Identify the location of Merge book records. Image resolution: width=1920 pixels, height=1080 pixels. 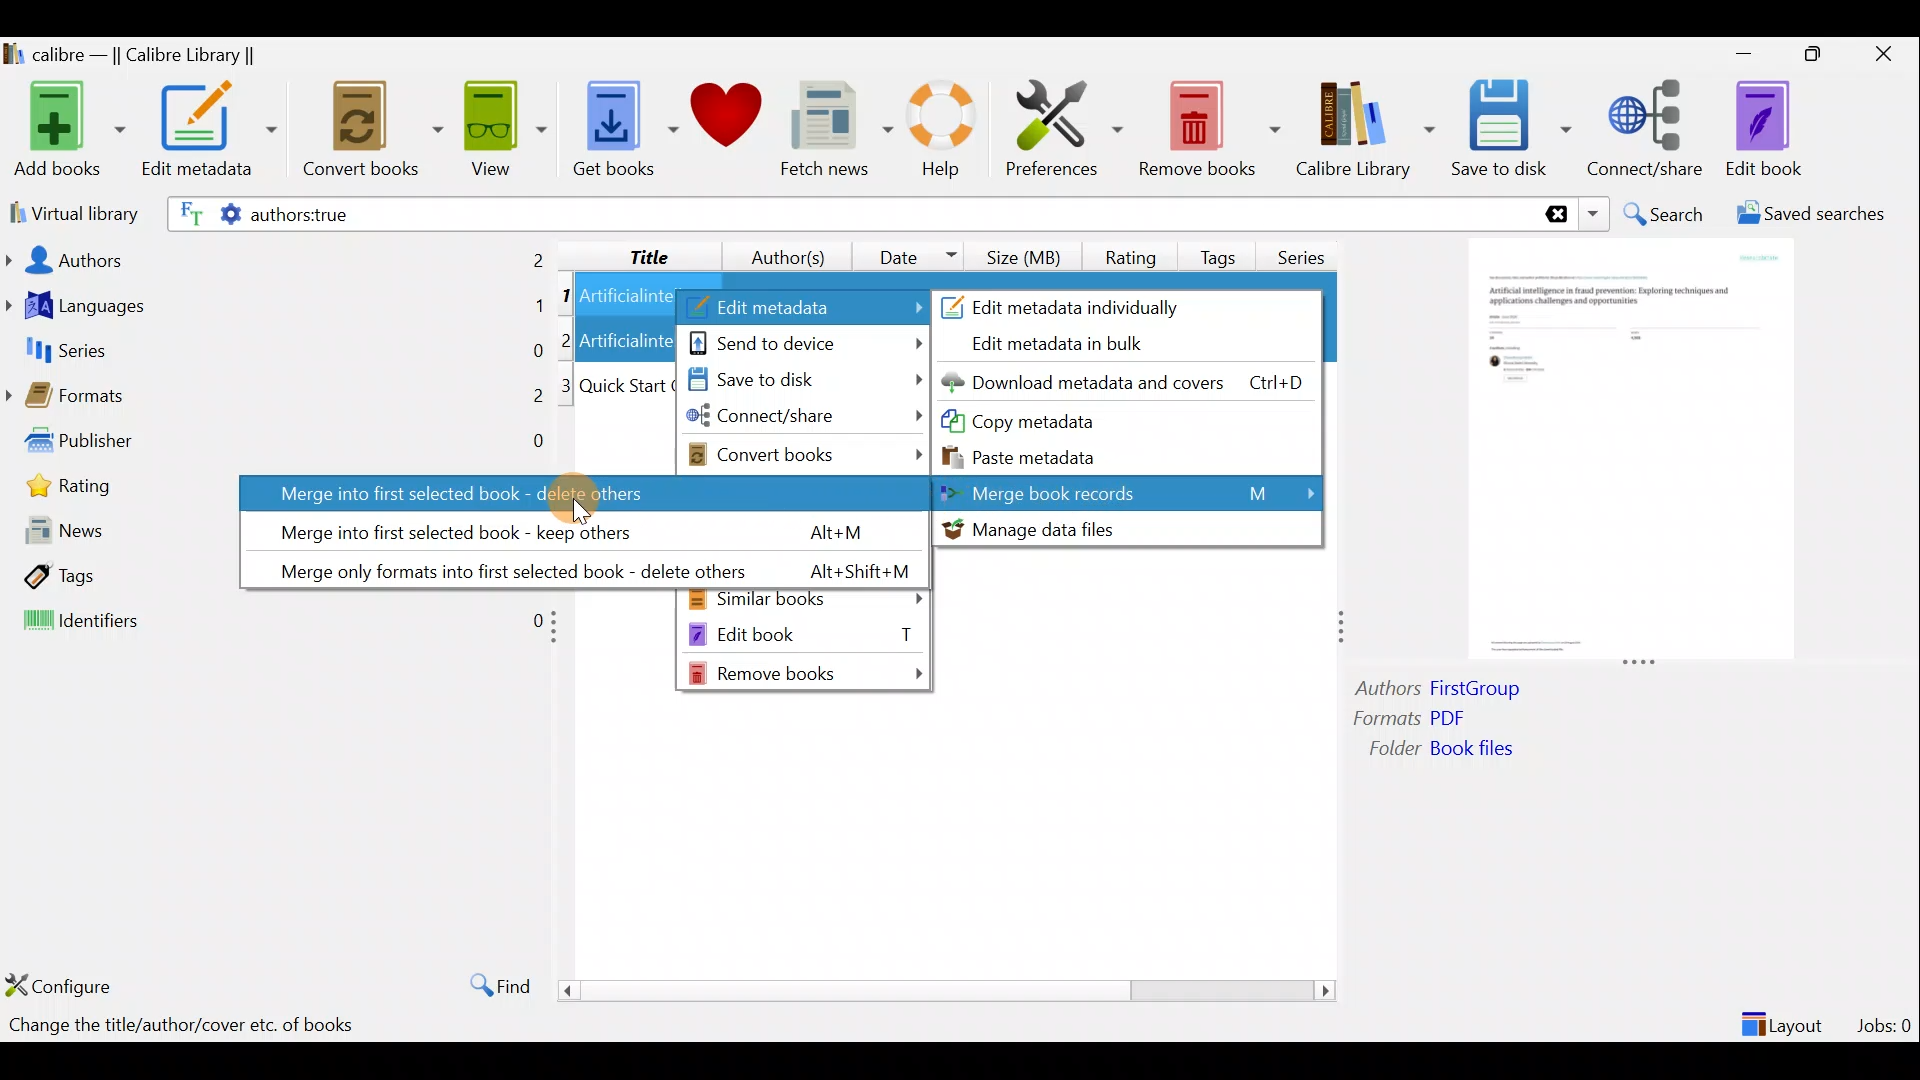
(1130, 492).